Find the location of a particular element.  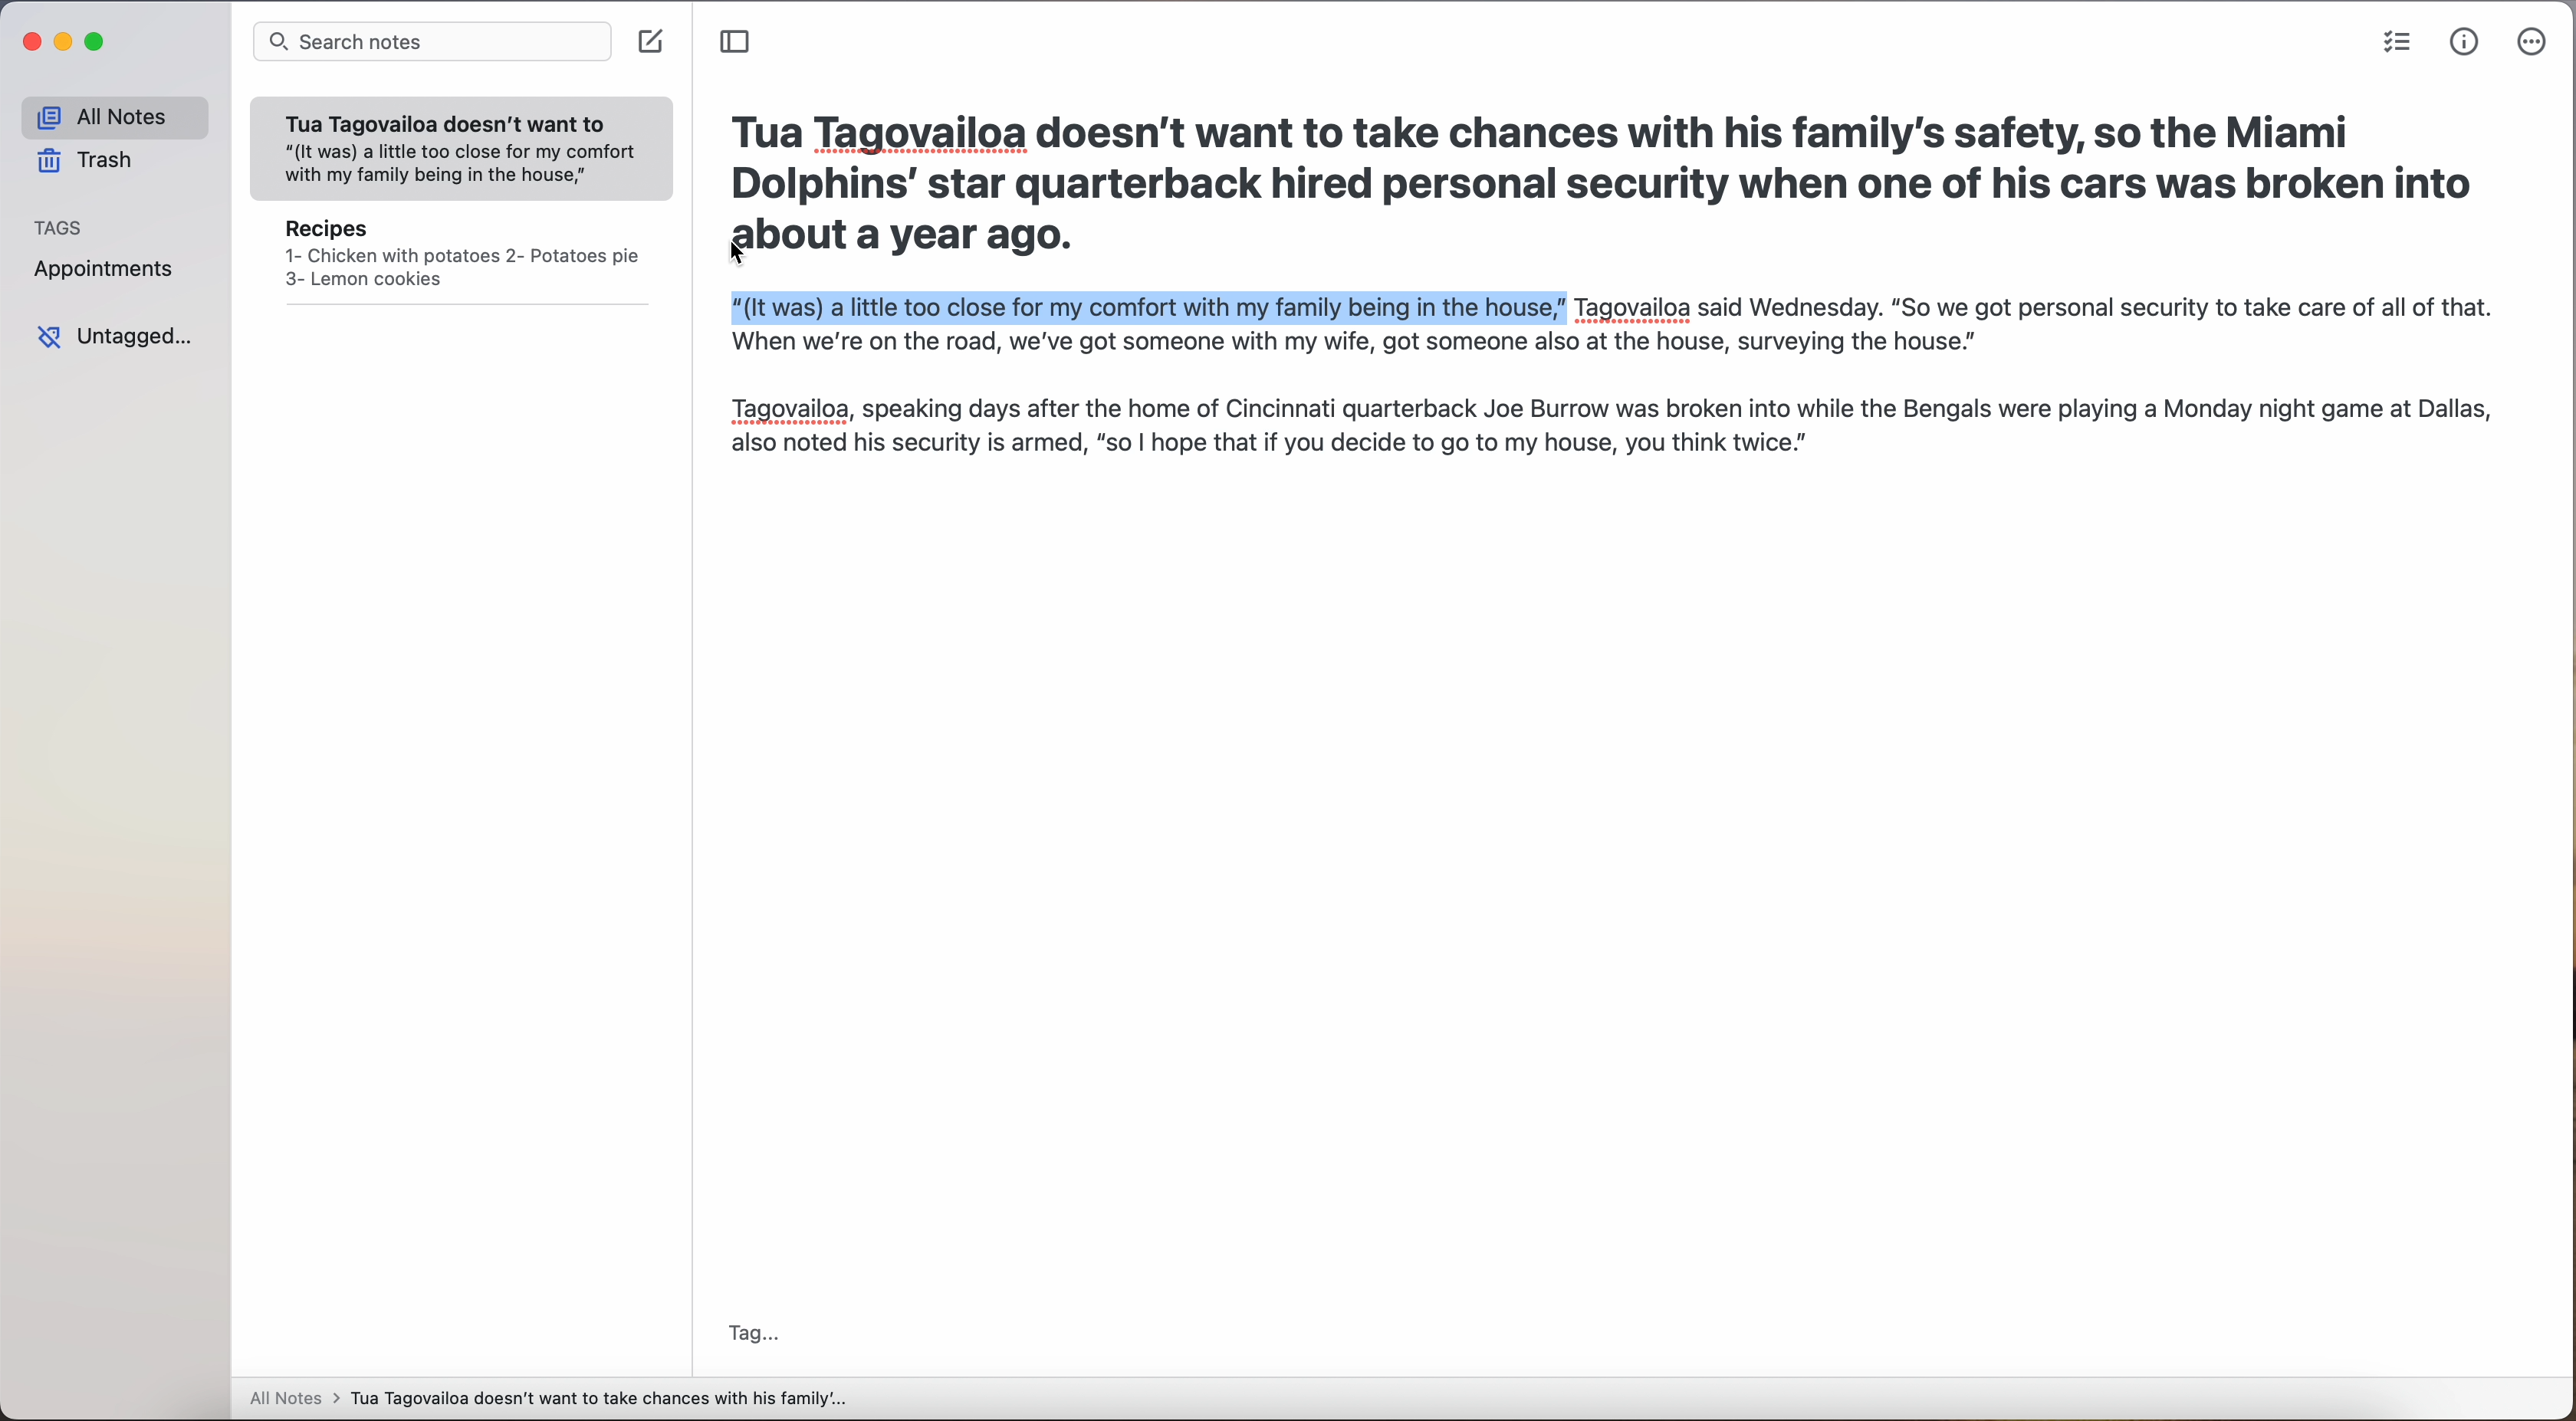

untagged... is located at coordinates (111, 337).